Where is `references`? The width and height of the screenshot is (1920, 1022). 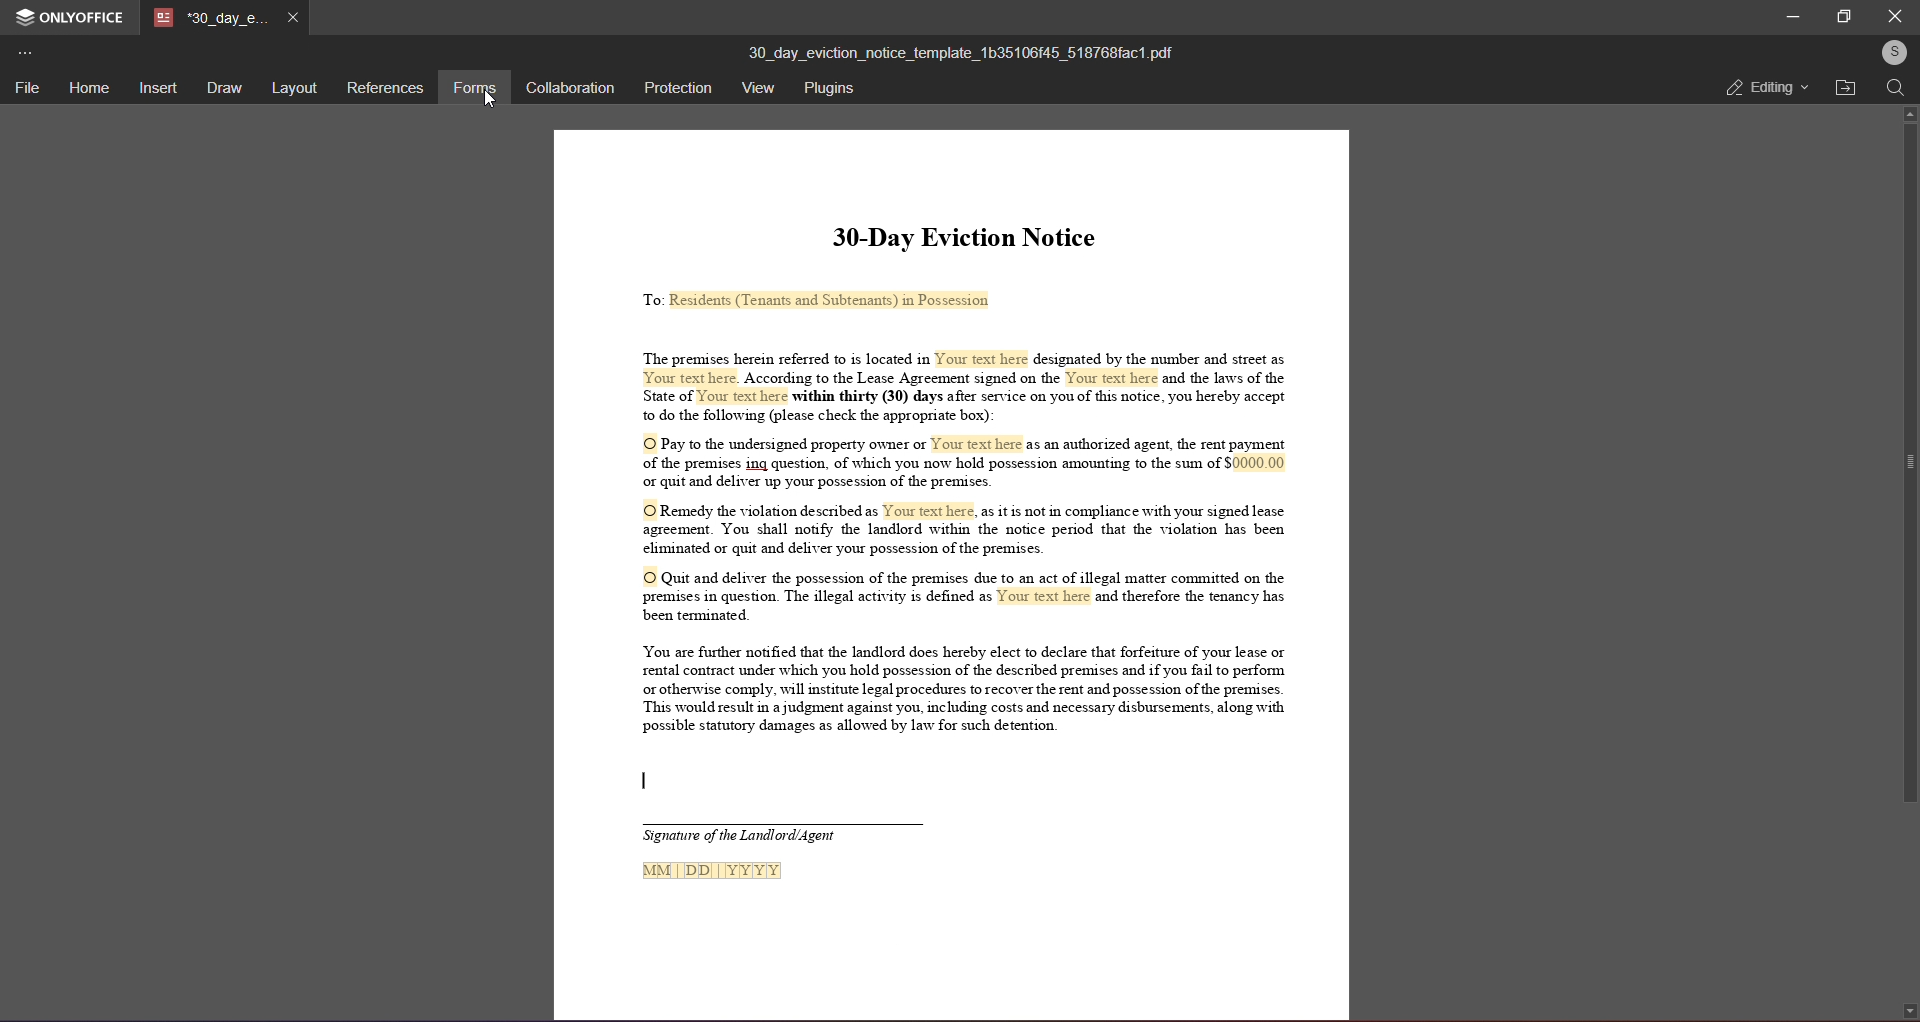 references is located at coordinates (386, 86).